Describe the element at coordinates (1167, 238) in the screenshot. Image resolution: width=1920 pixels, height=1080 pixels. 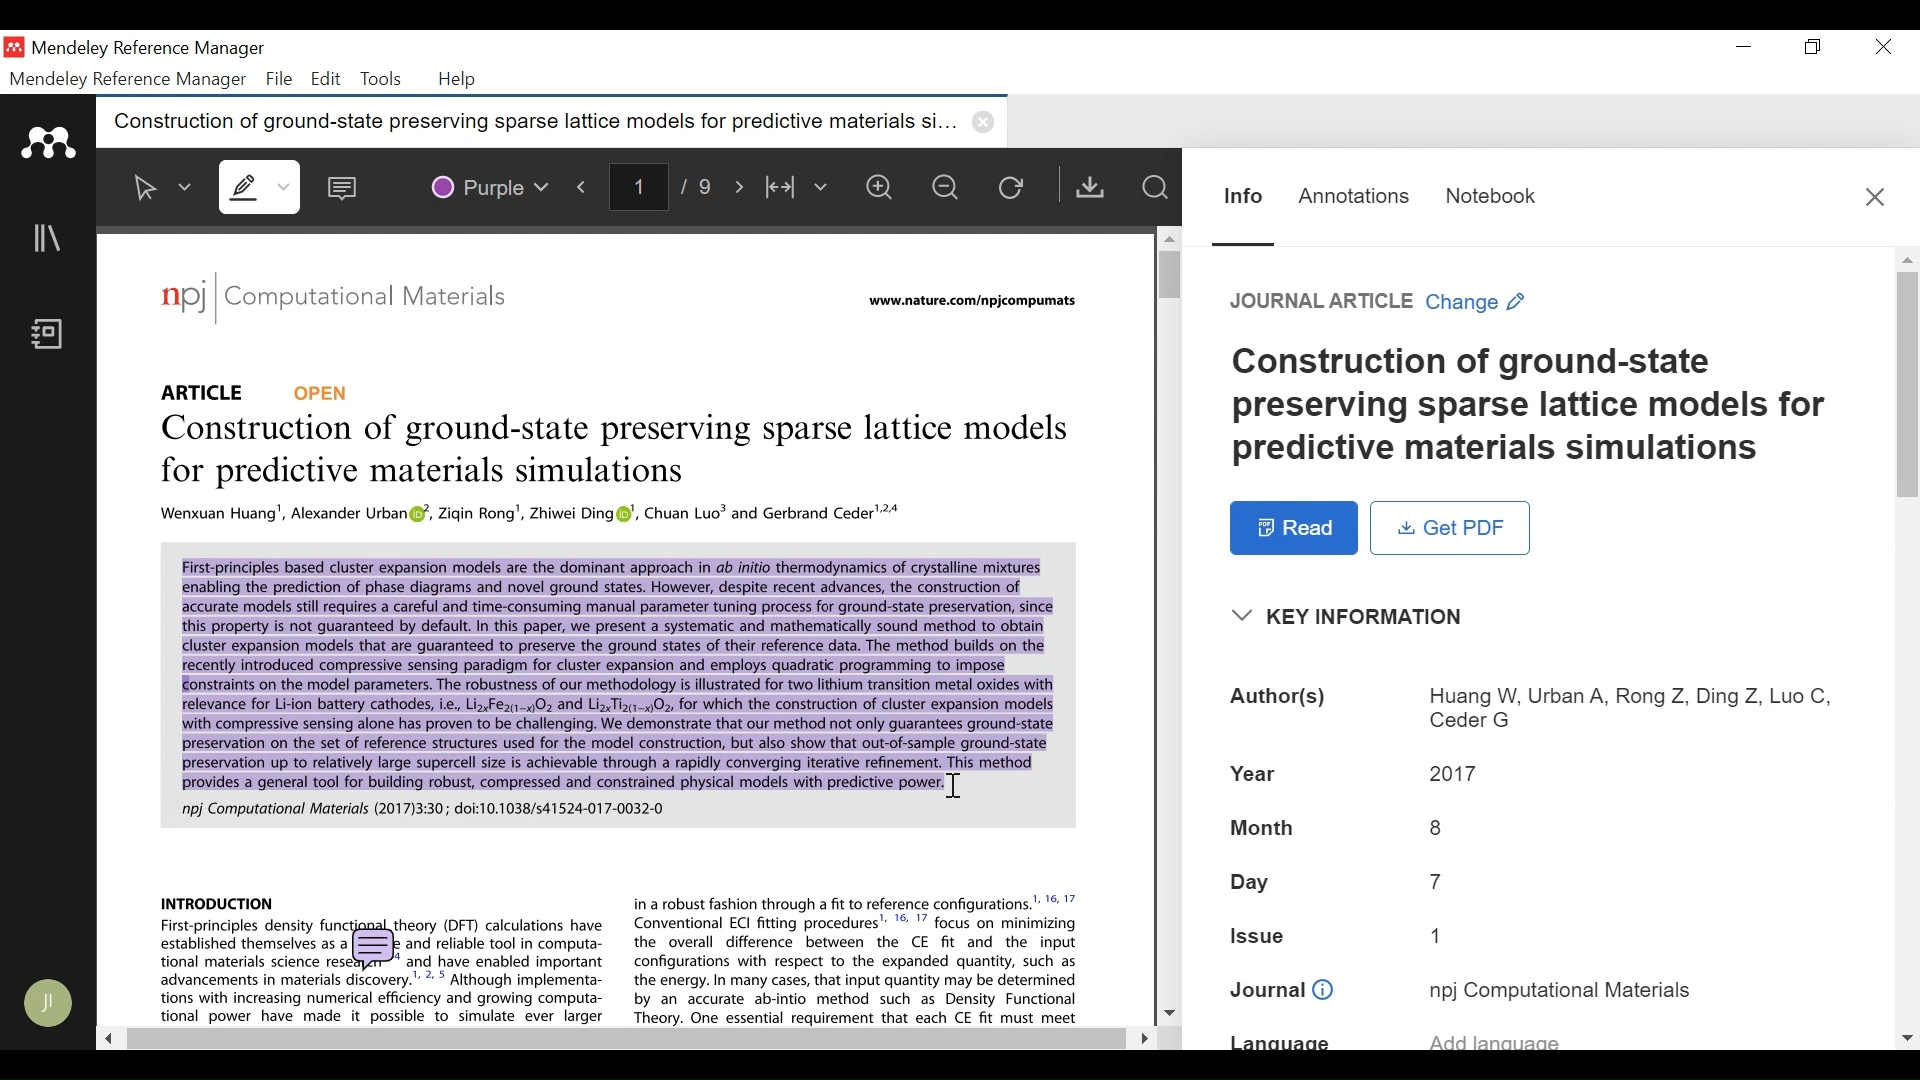
I see `Scroll up` at that location.